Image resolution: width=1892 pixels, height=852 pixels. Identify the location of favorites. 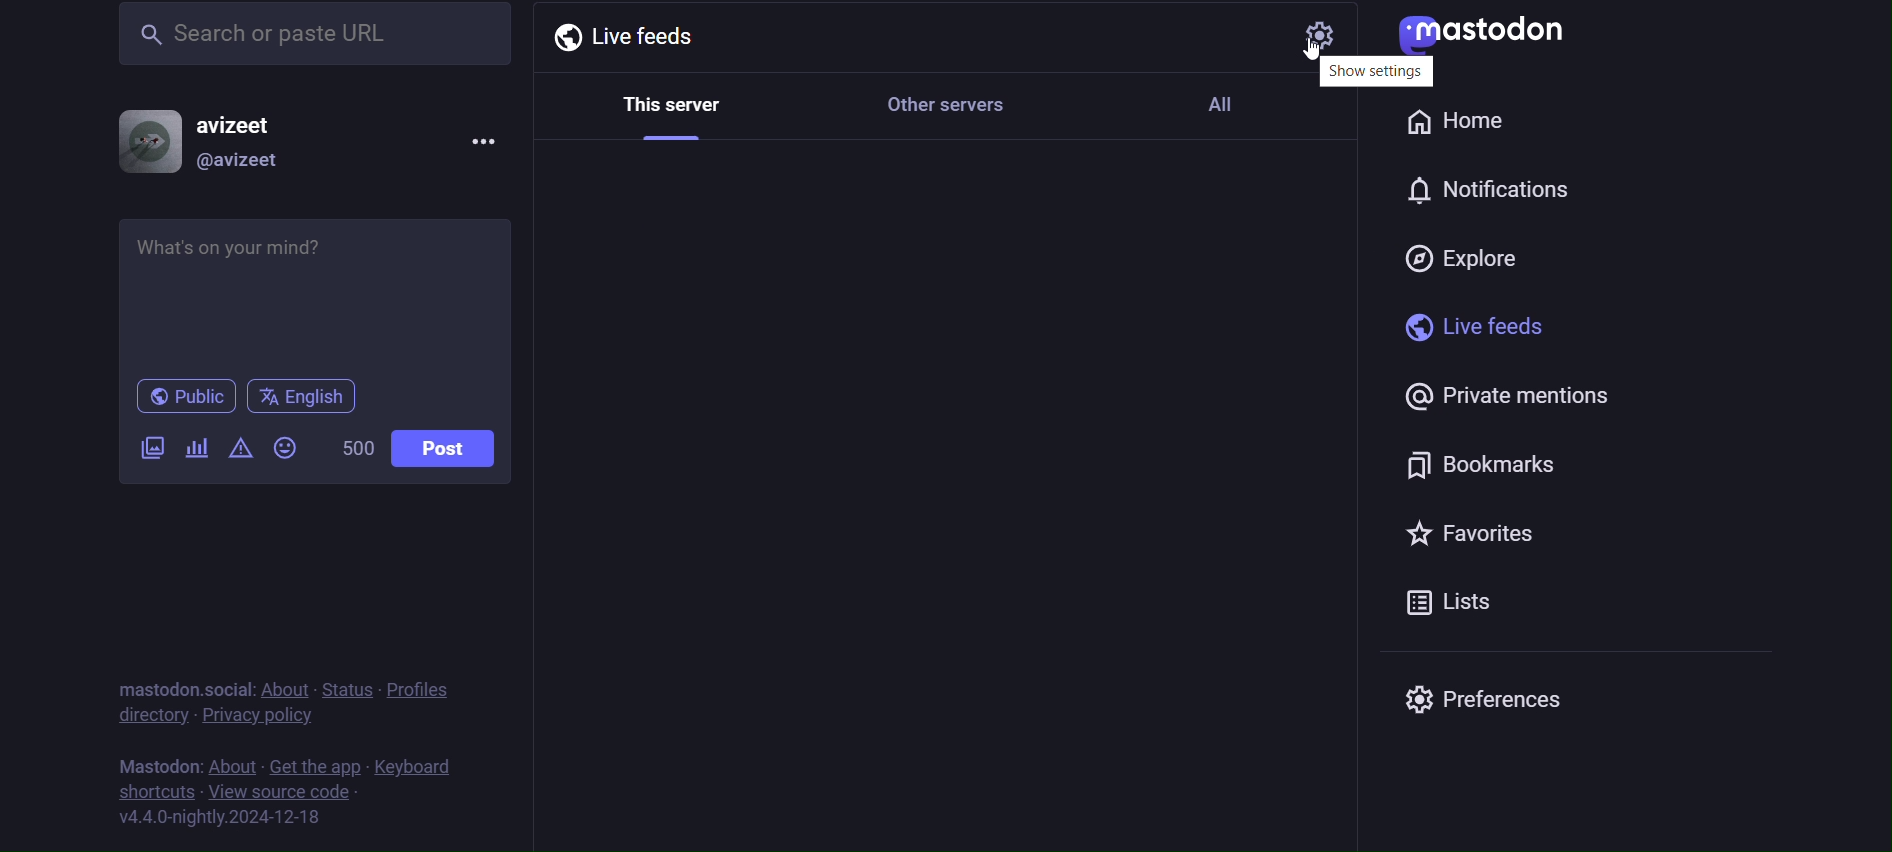
(1474, 534).